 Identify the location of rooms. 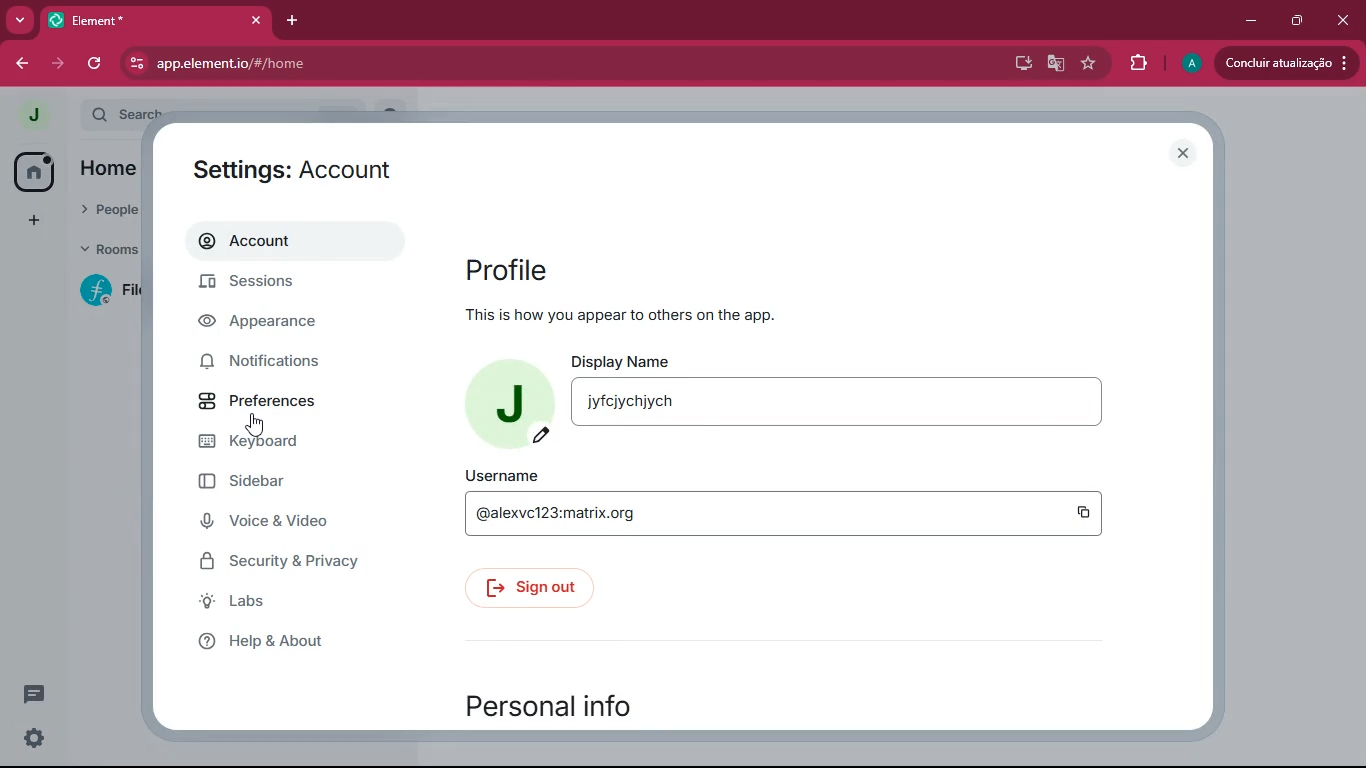
(107, 252).